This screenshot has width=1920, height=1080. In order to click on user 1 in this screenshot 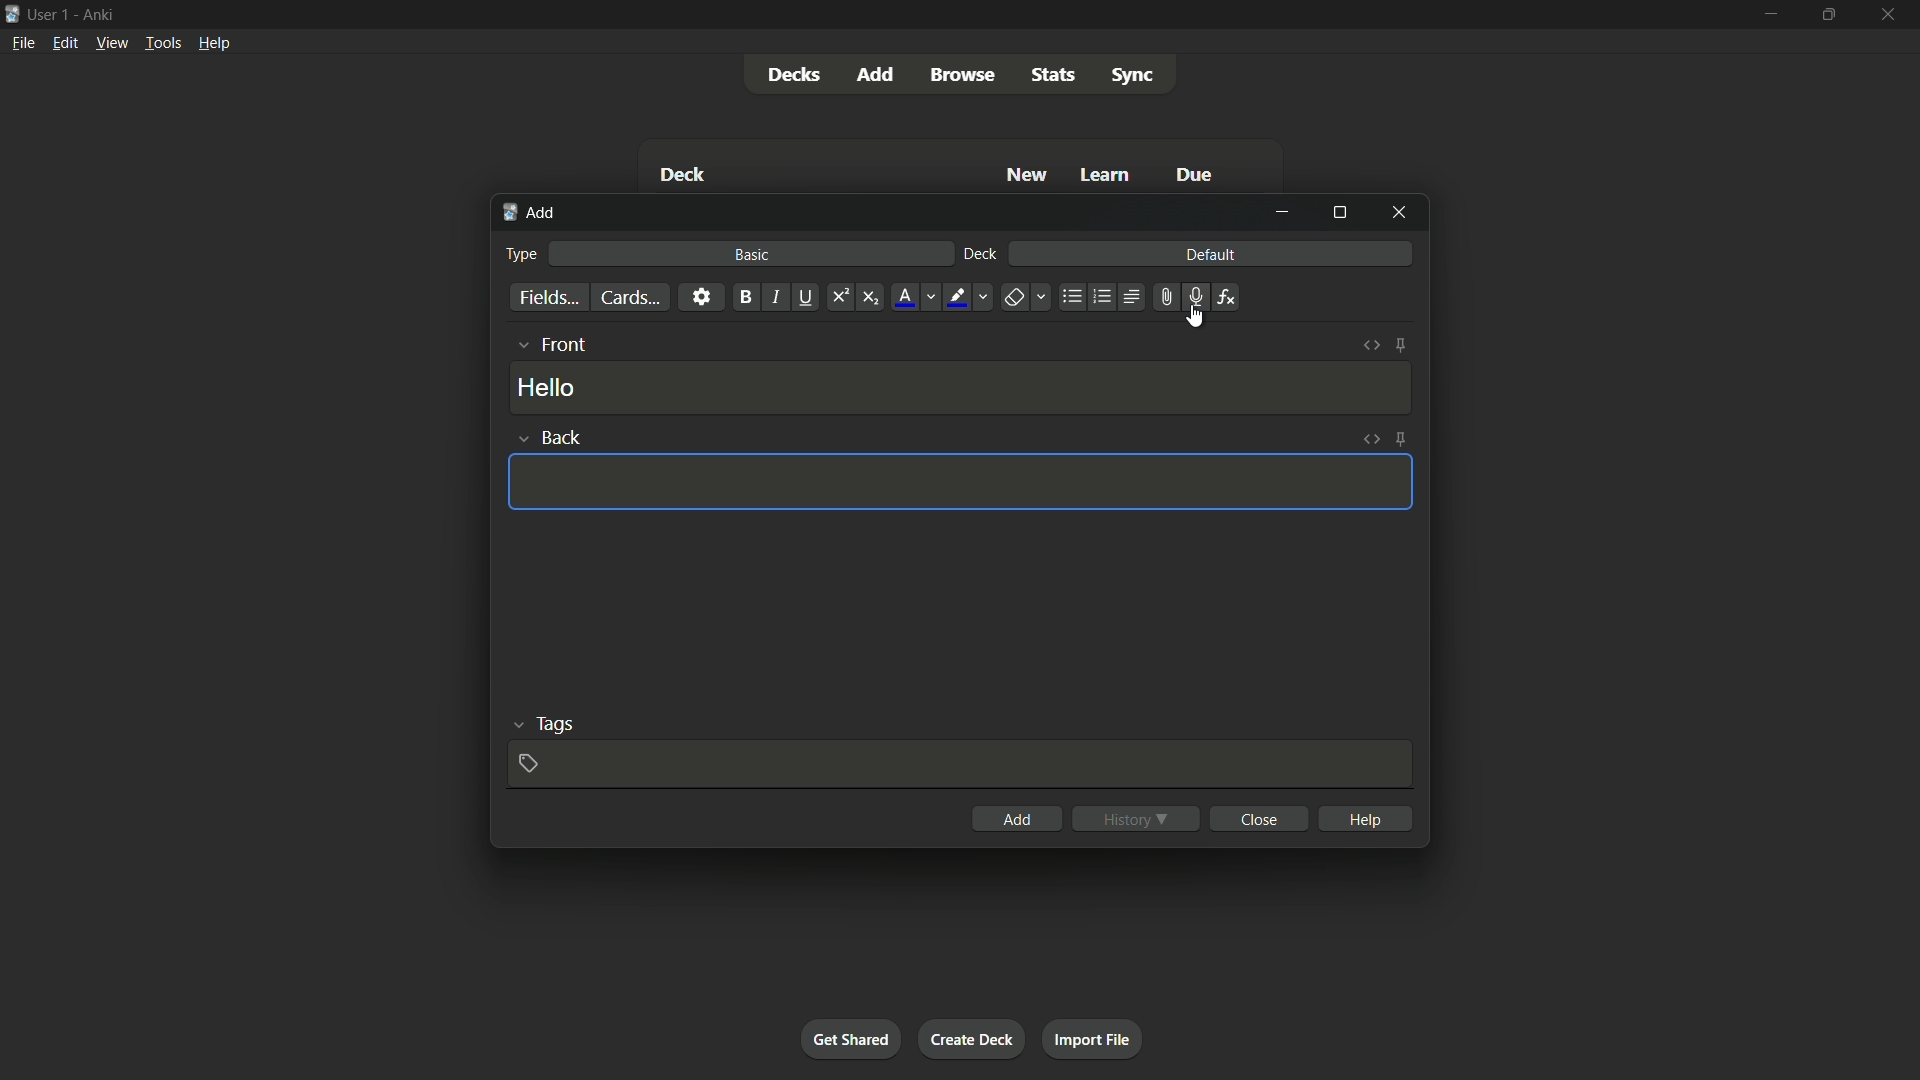, I will do `click(51, 14)`.